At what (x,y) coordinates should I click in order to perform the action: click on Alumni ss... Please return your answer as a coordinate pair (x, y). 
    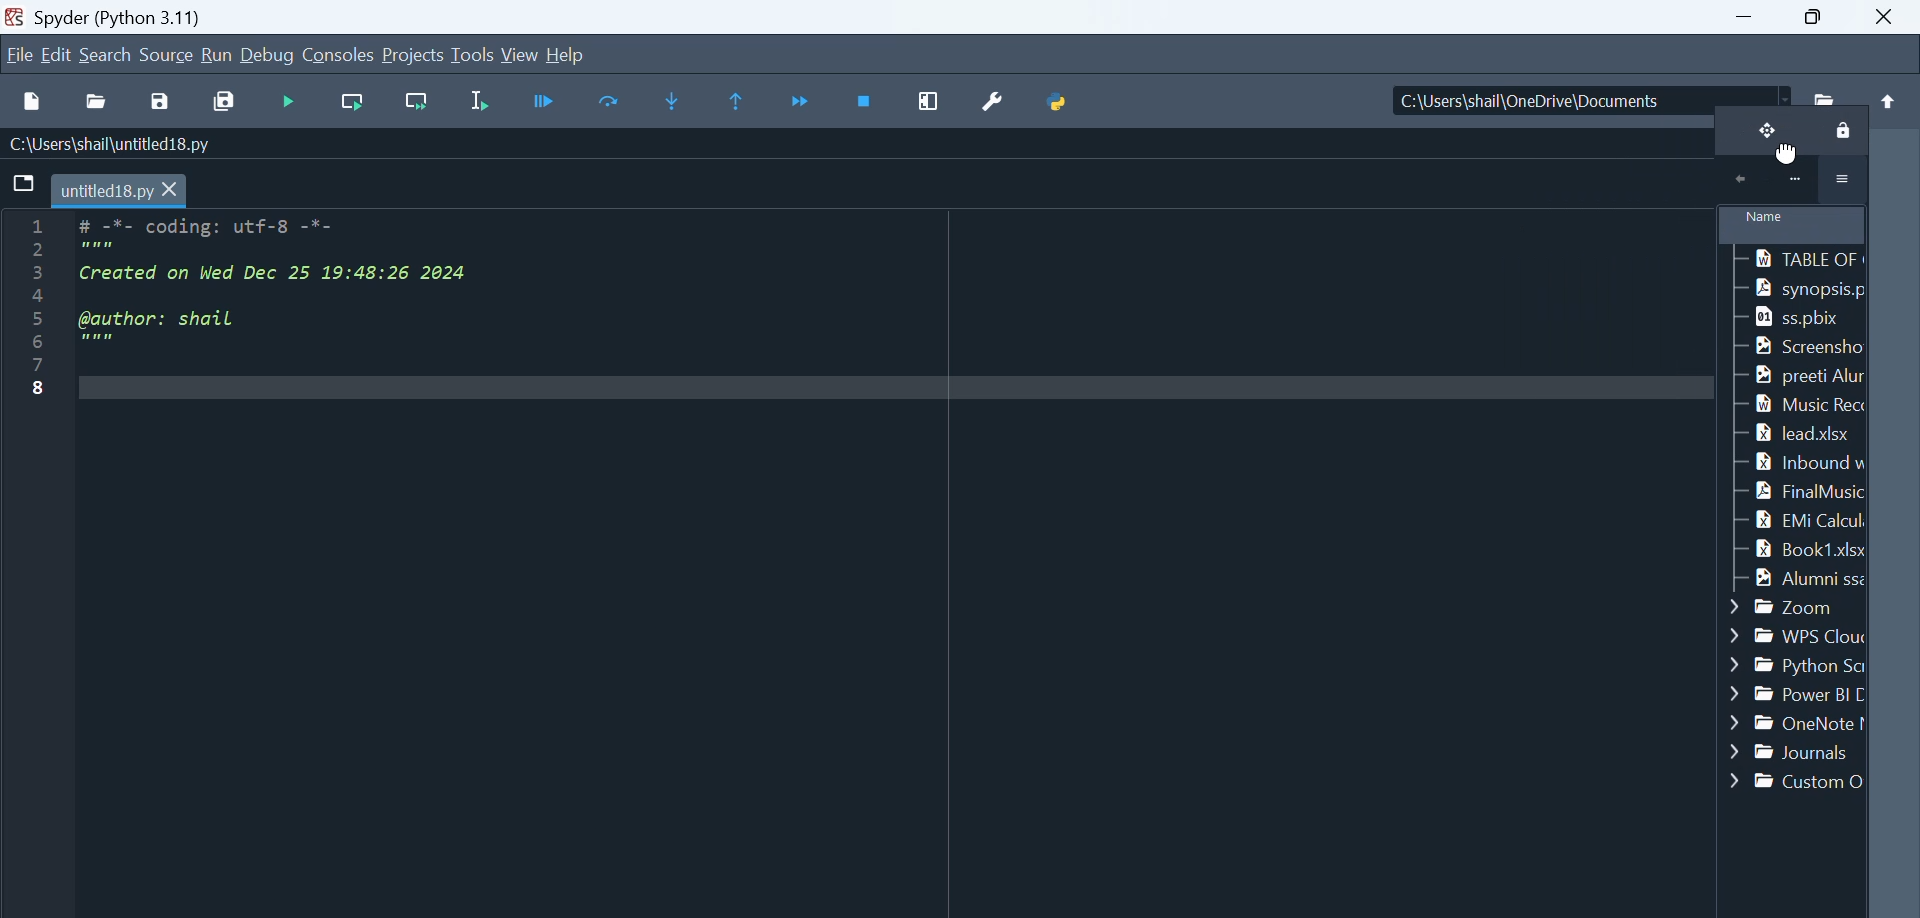
    Looking at the image, I should click on (1794, 578).